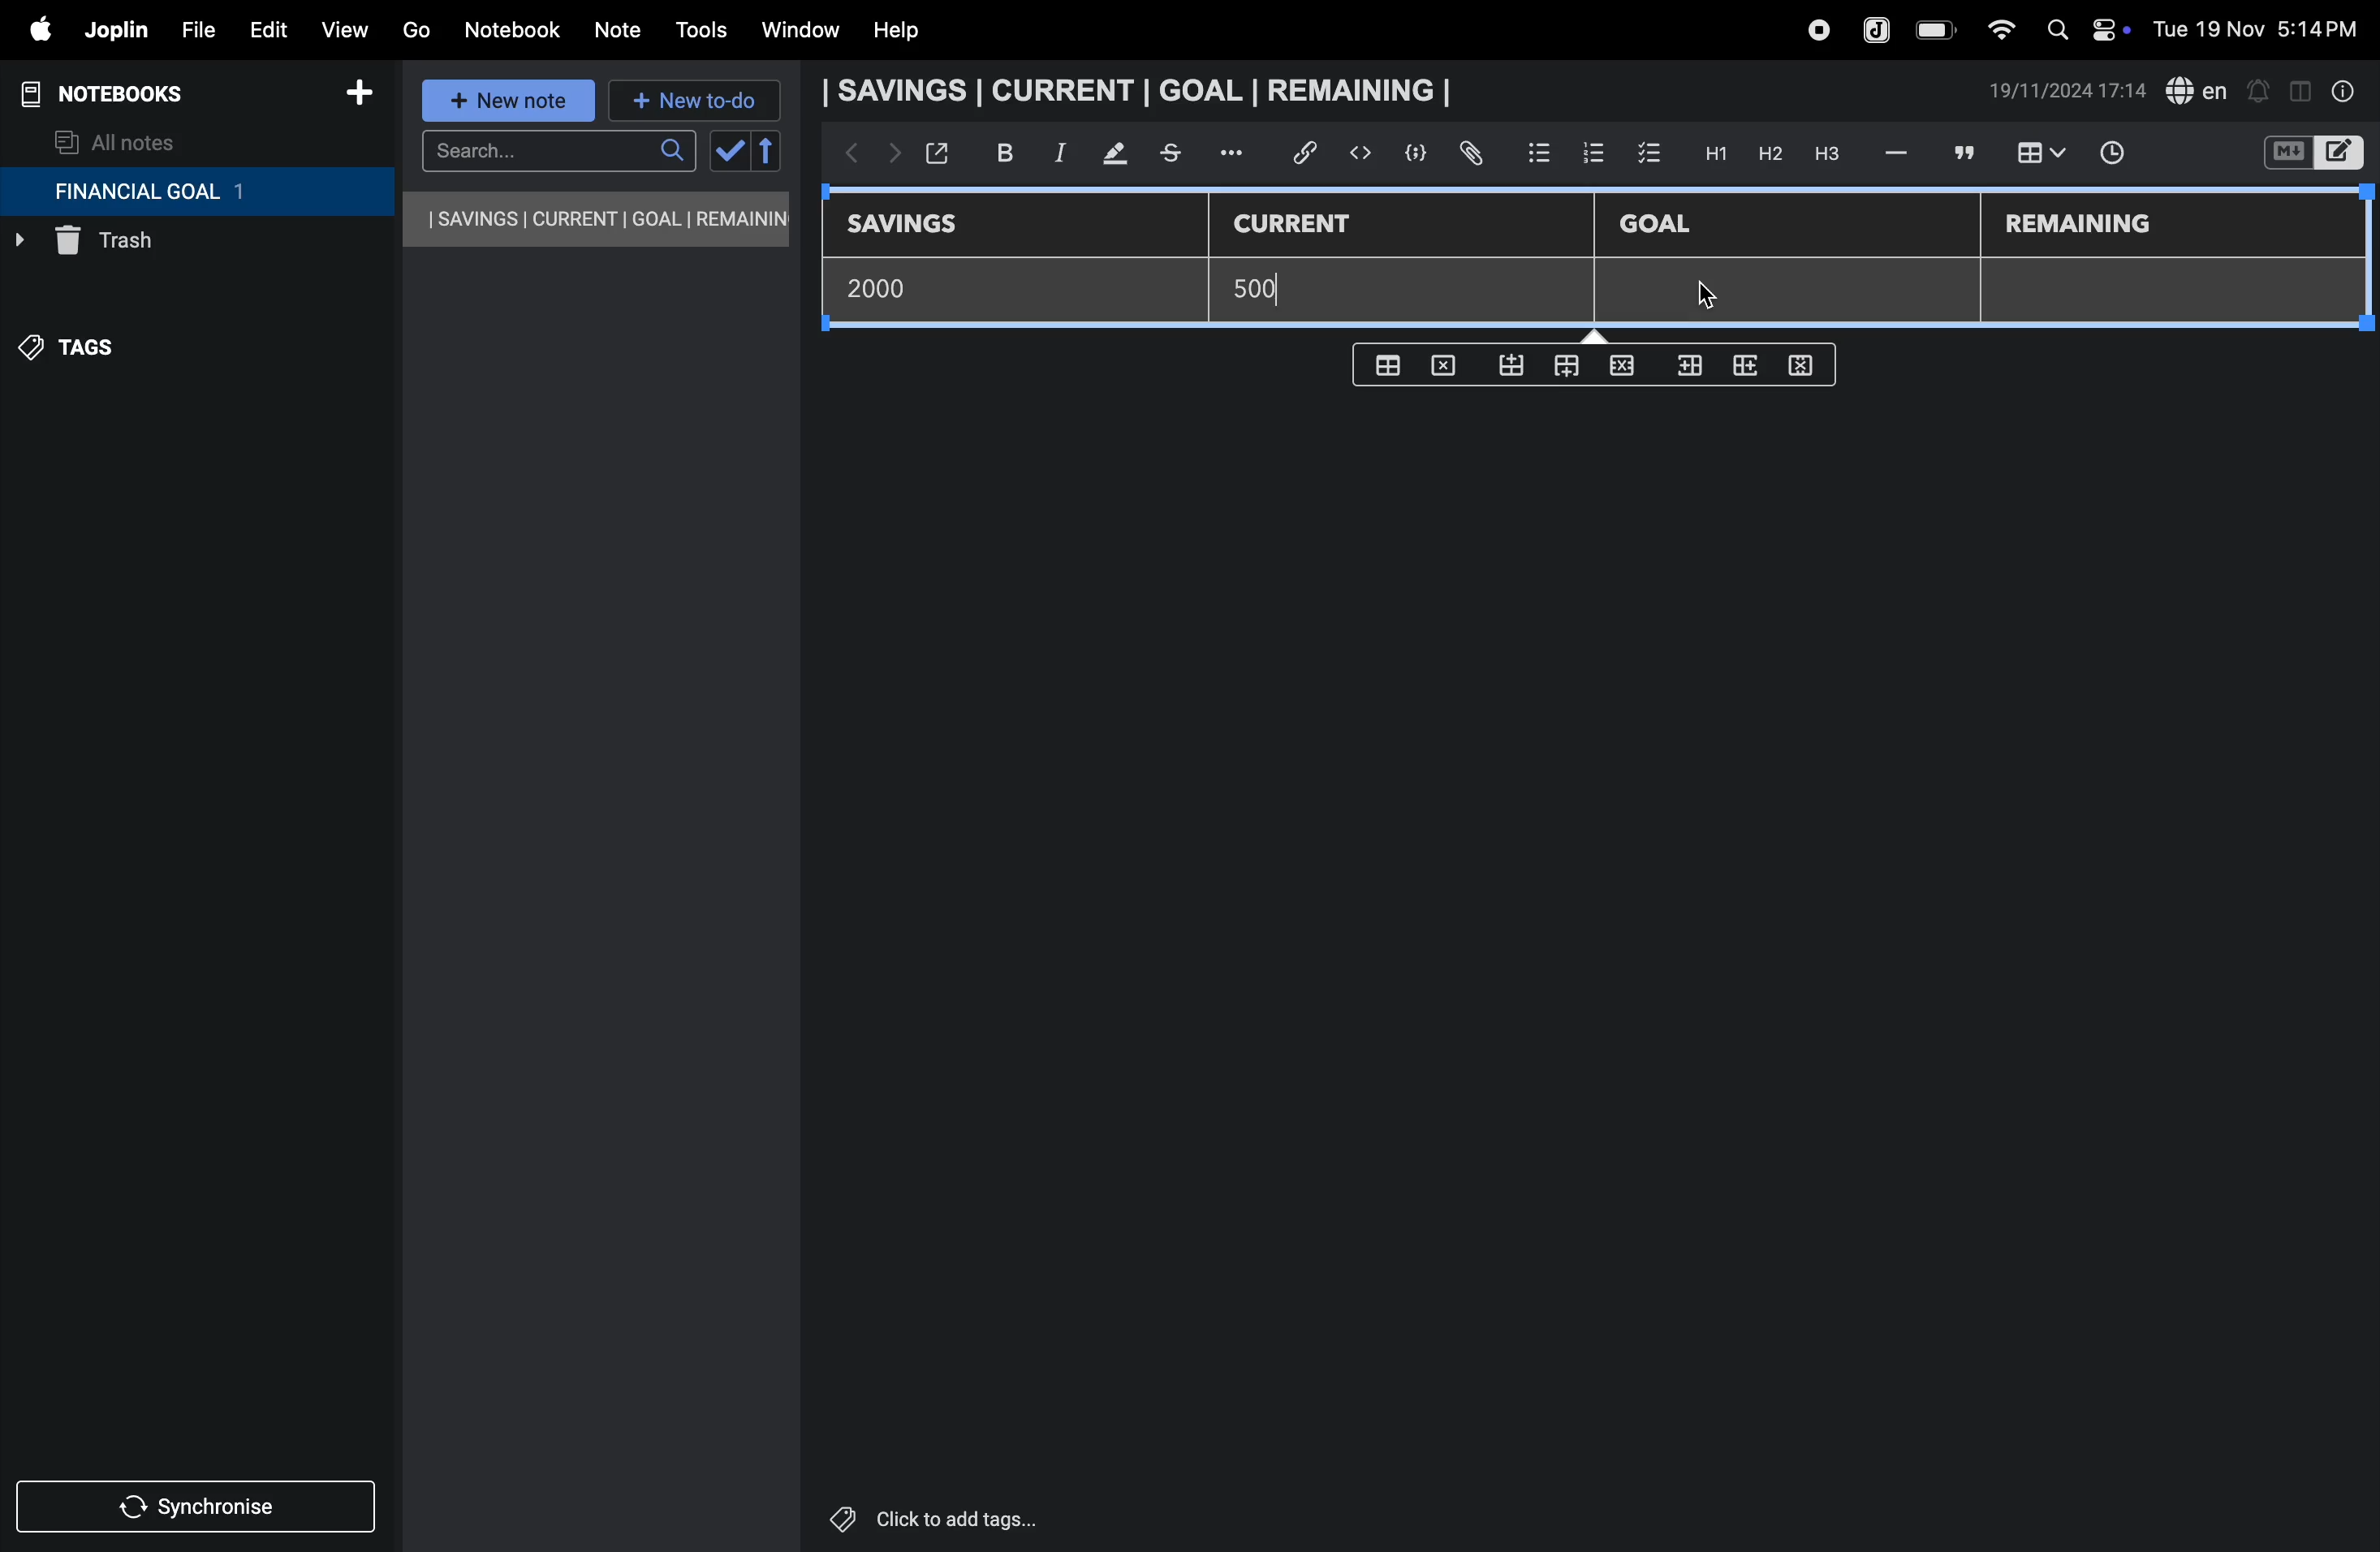  I want to click on click to add tags, so click(984, 1517).